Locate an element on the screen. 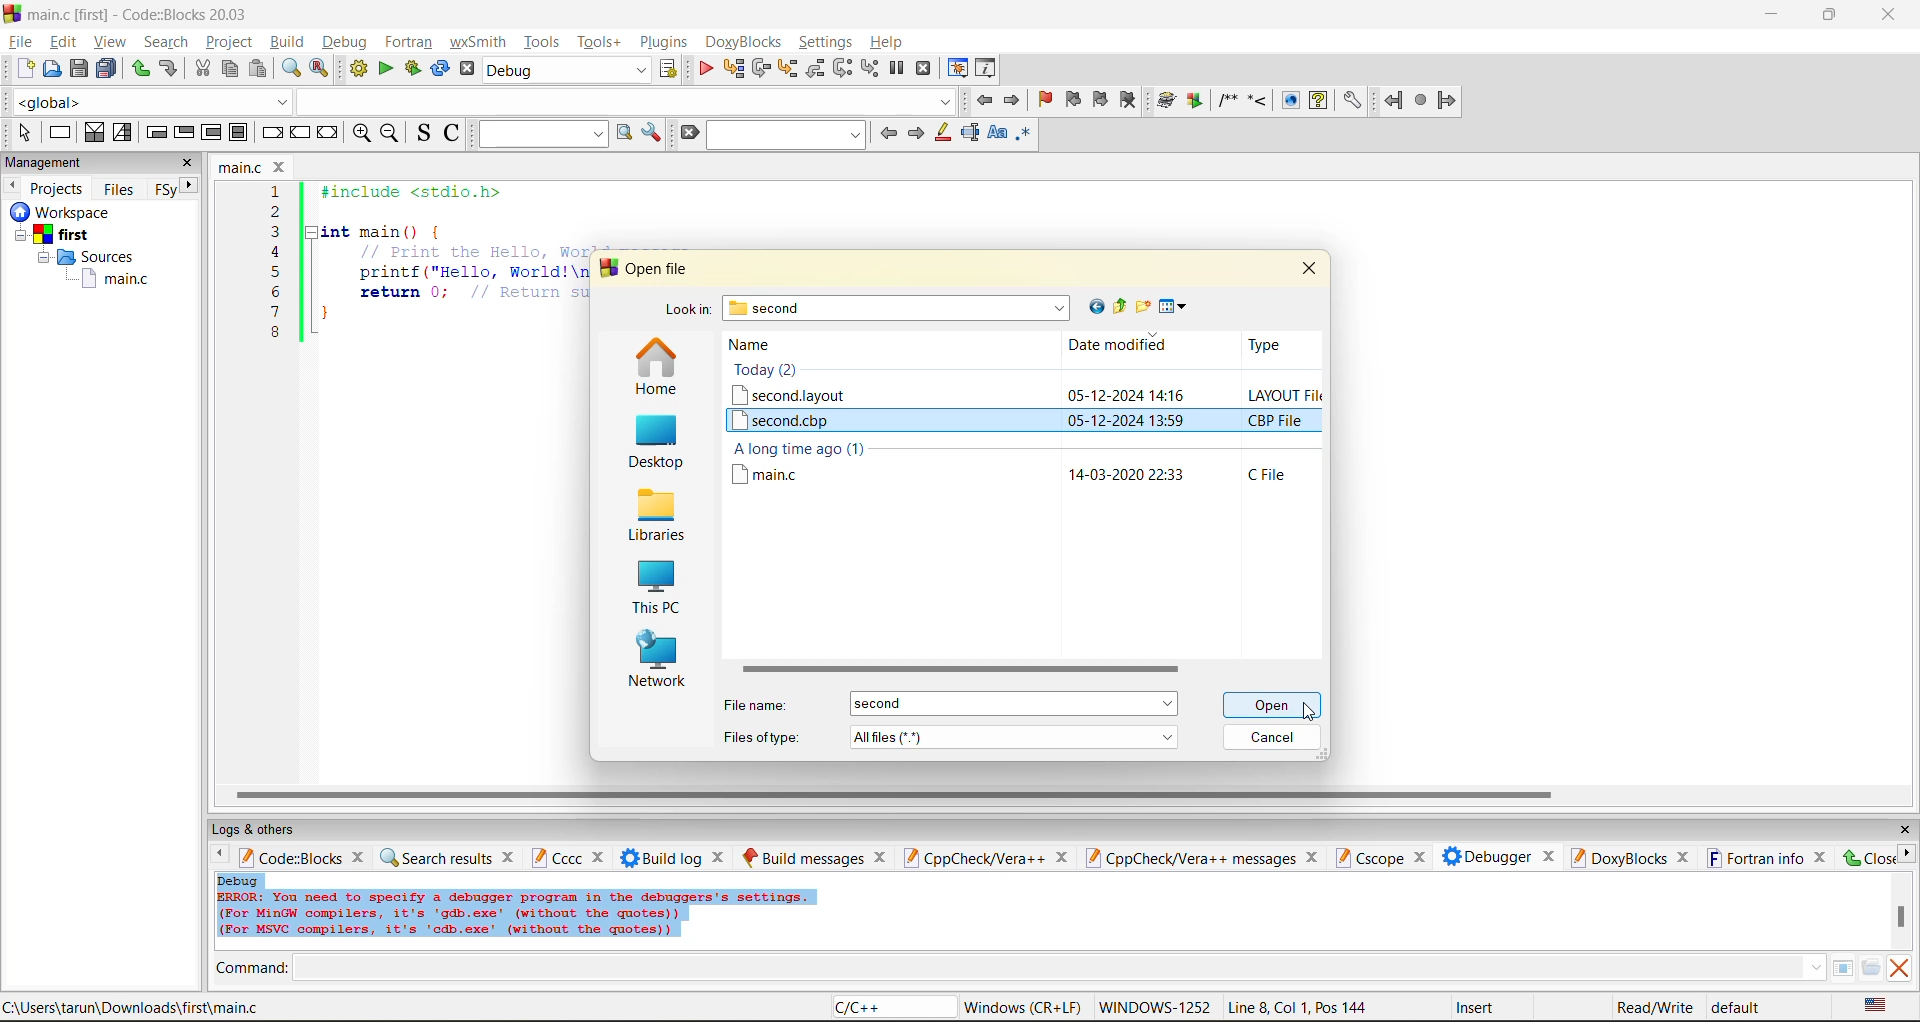 The image size is (1920, 1022). file type is located at coordinates (762, 735).